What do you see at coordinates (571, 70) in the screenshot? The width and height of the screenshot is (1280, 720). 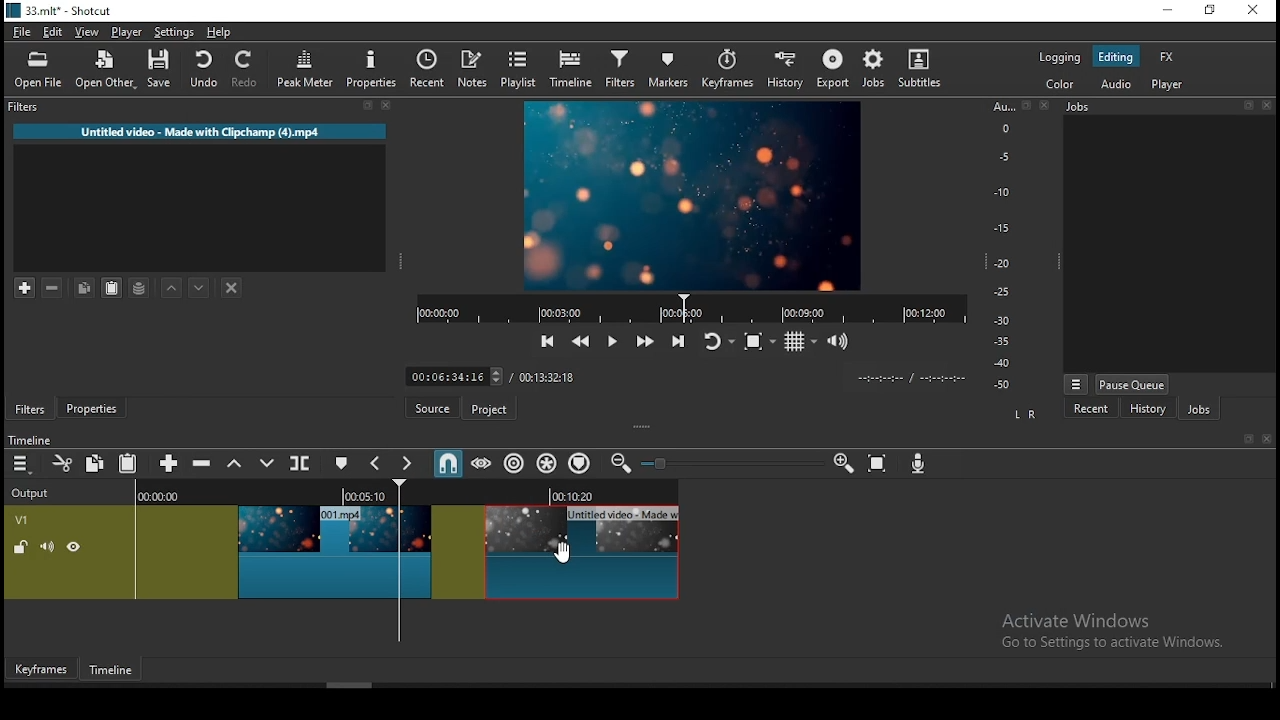 I see `timeline` at bounding box center [571, 70].